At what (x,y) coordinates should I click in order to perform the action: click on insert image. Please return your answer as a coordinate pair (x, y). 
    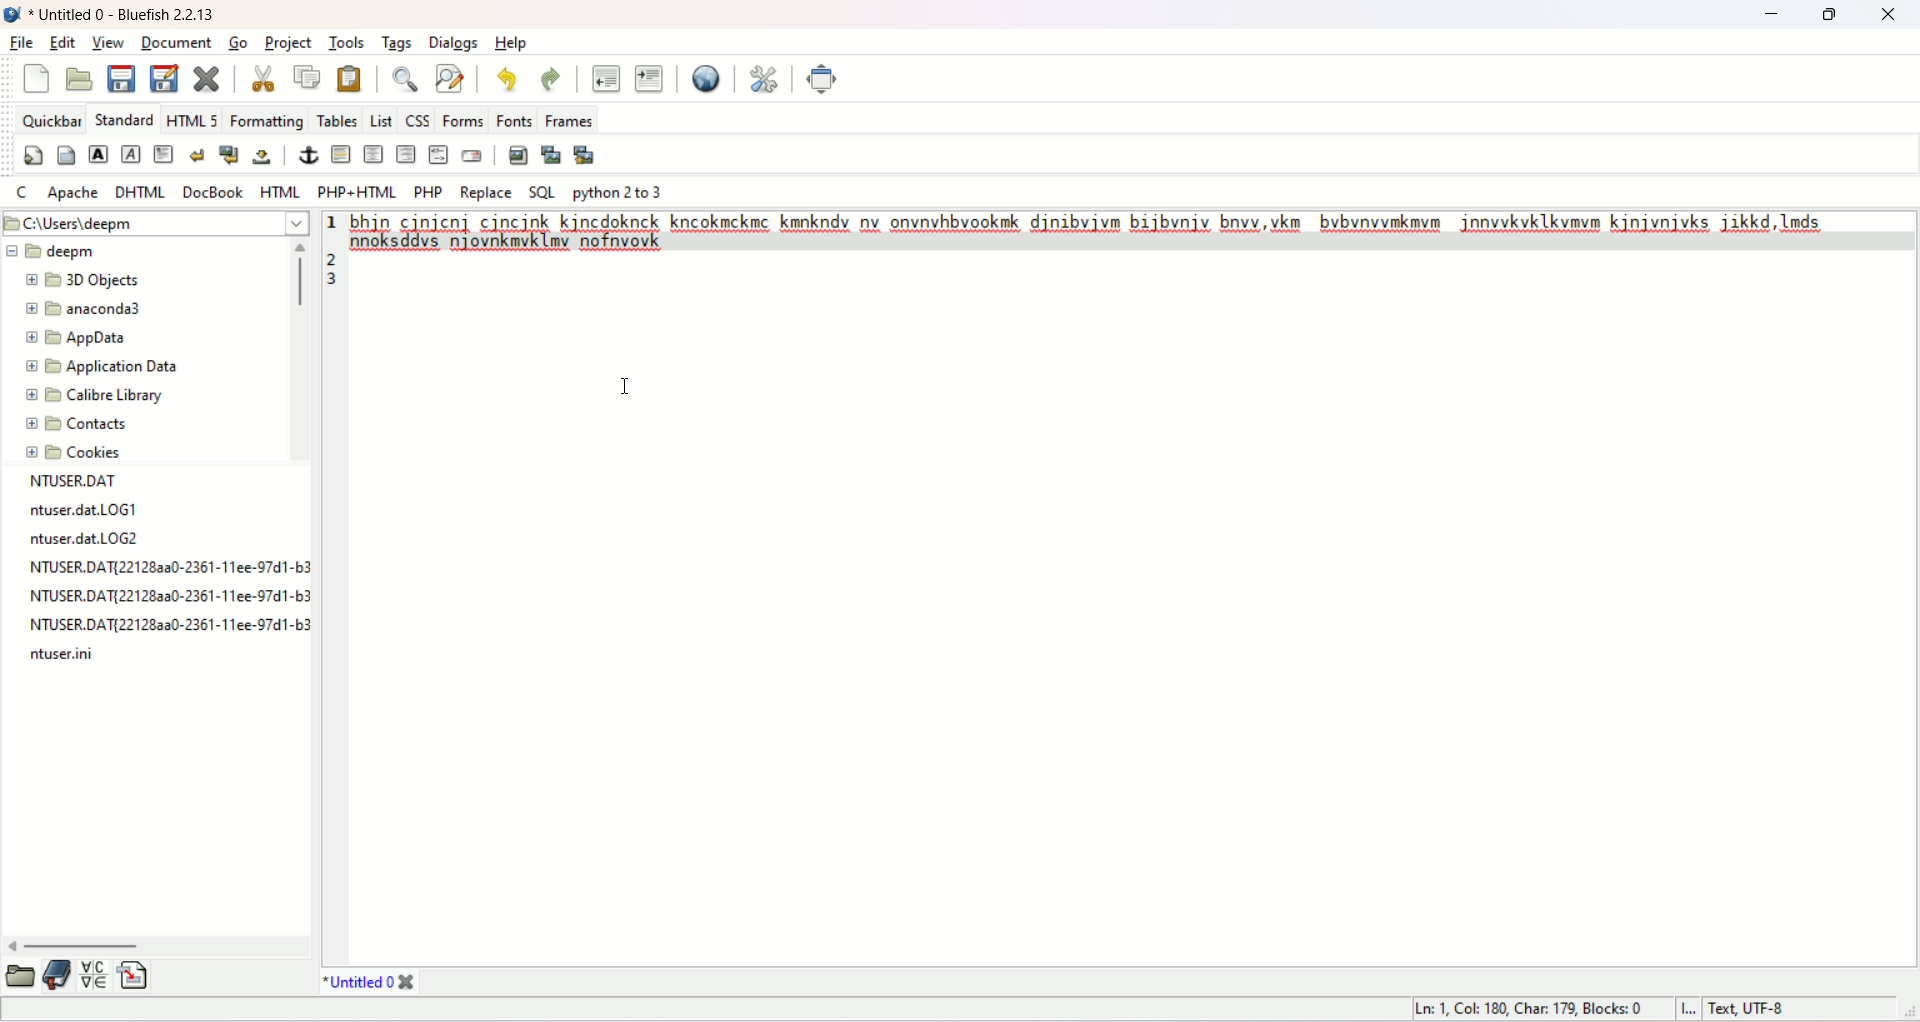
    Looking at the image, I should click on (518, 155).